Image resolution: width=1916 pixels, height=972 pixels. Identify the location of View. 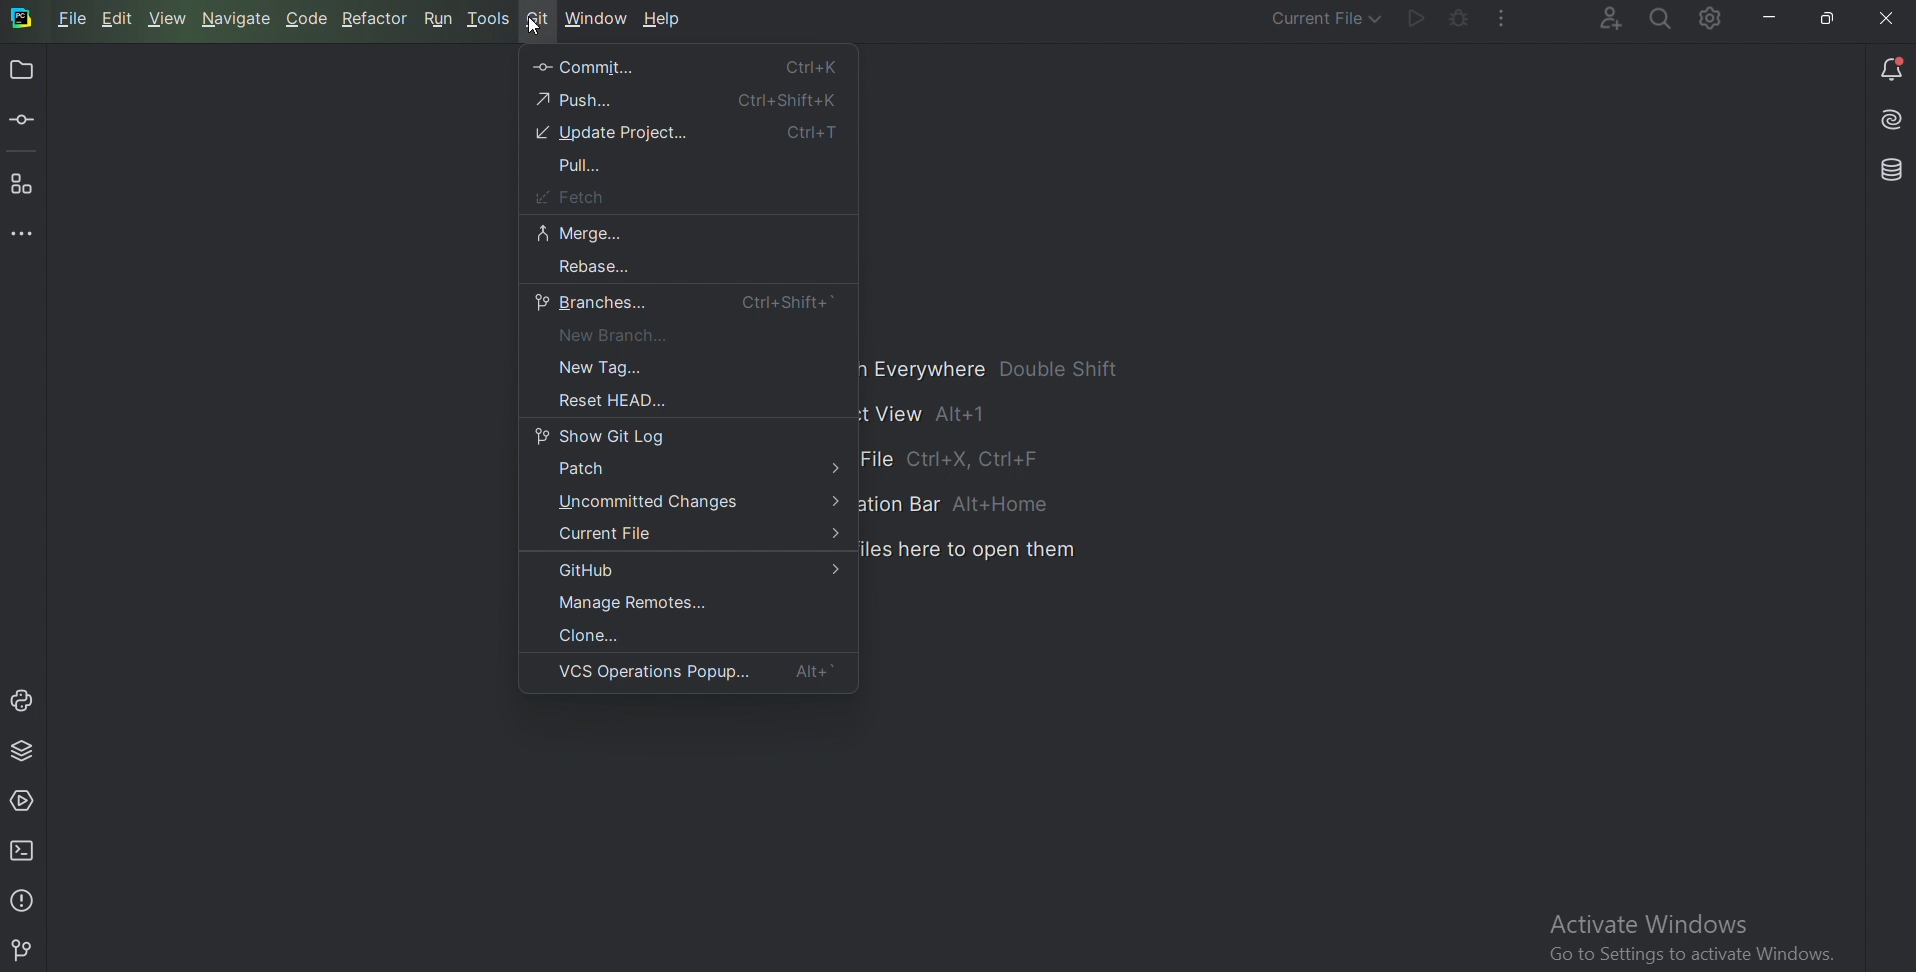
(168, 19).